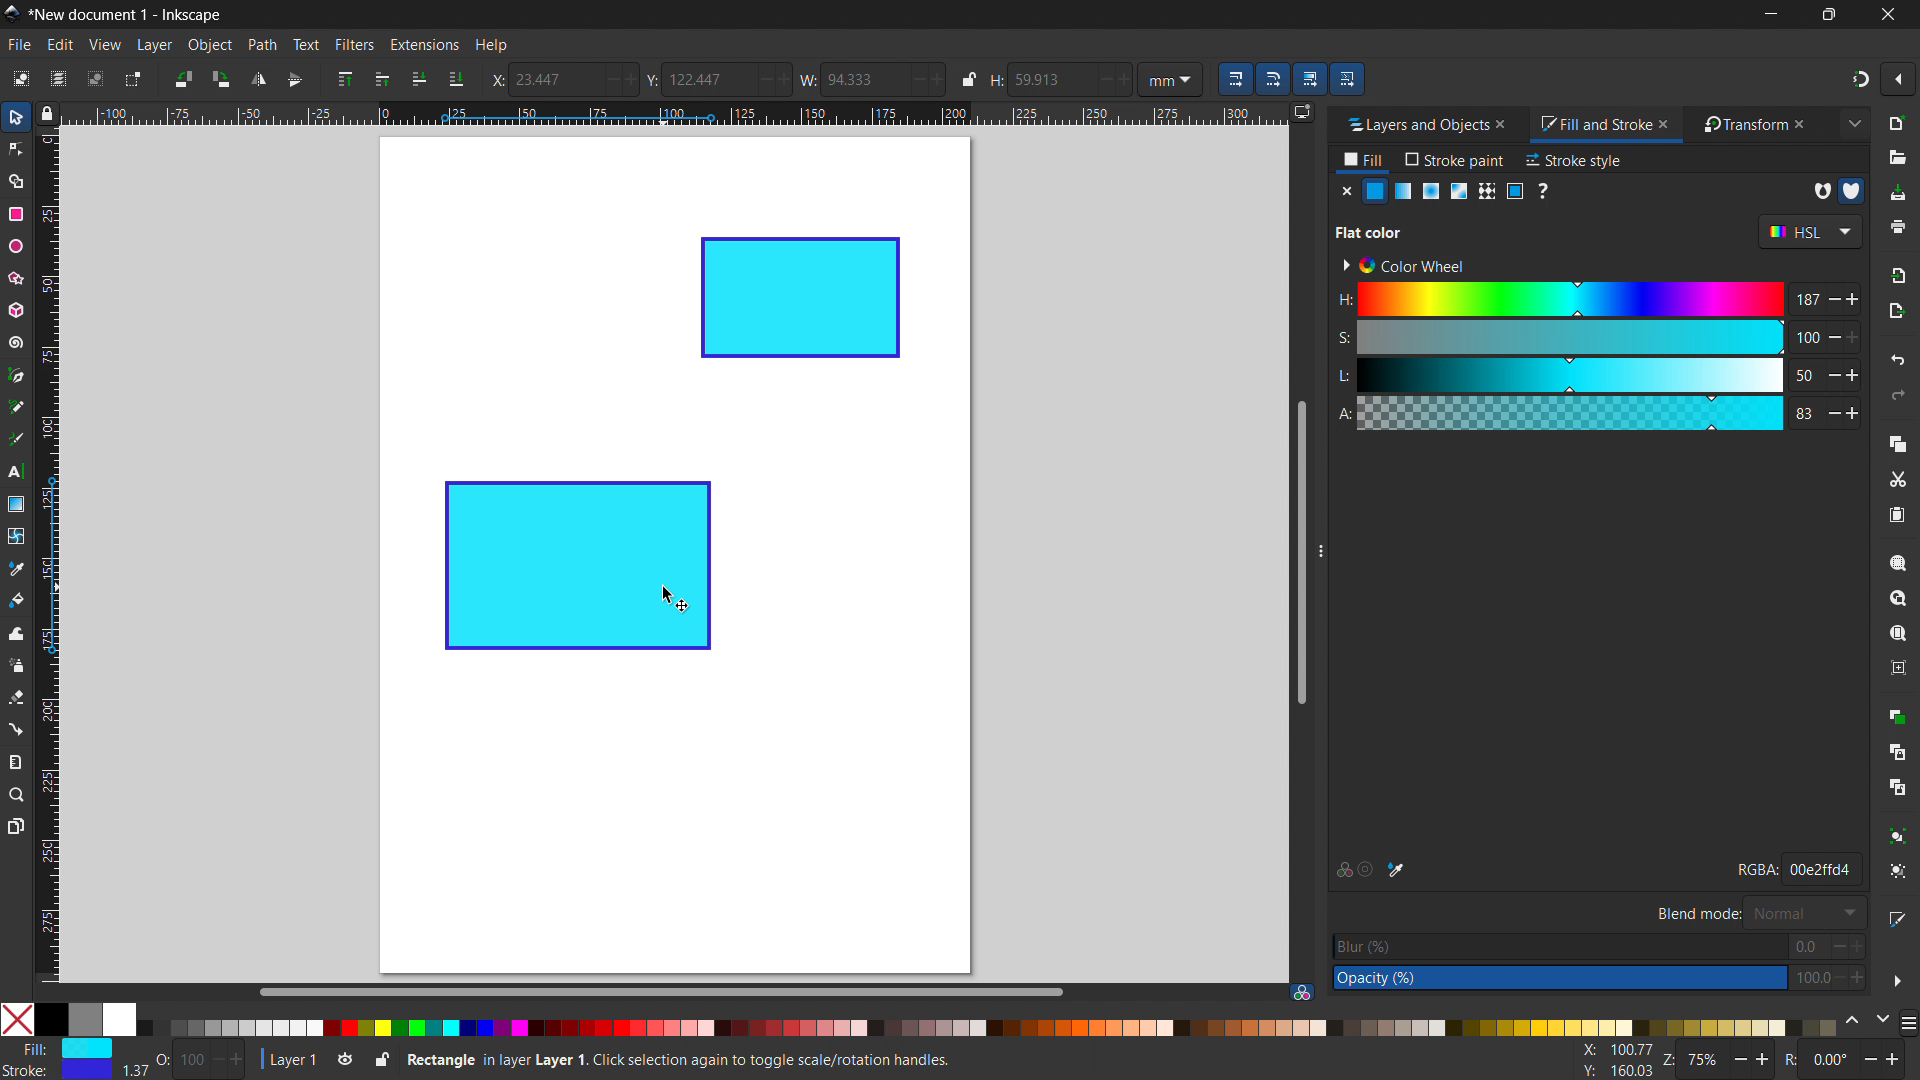  I want to click on view, so click(104, 45).